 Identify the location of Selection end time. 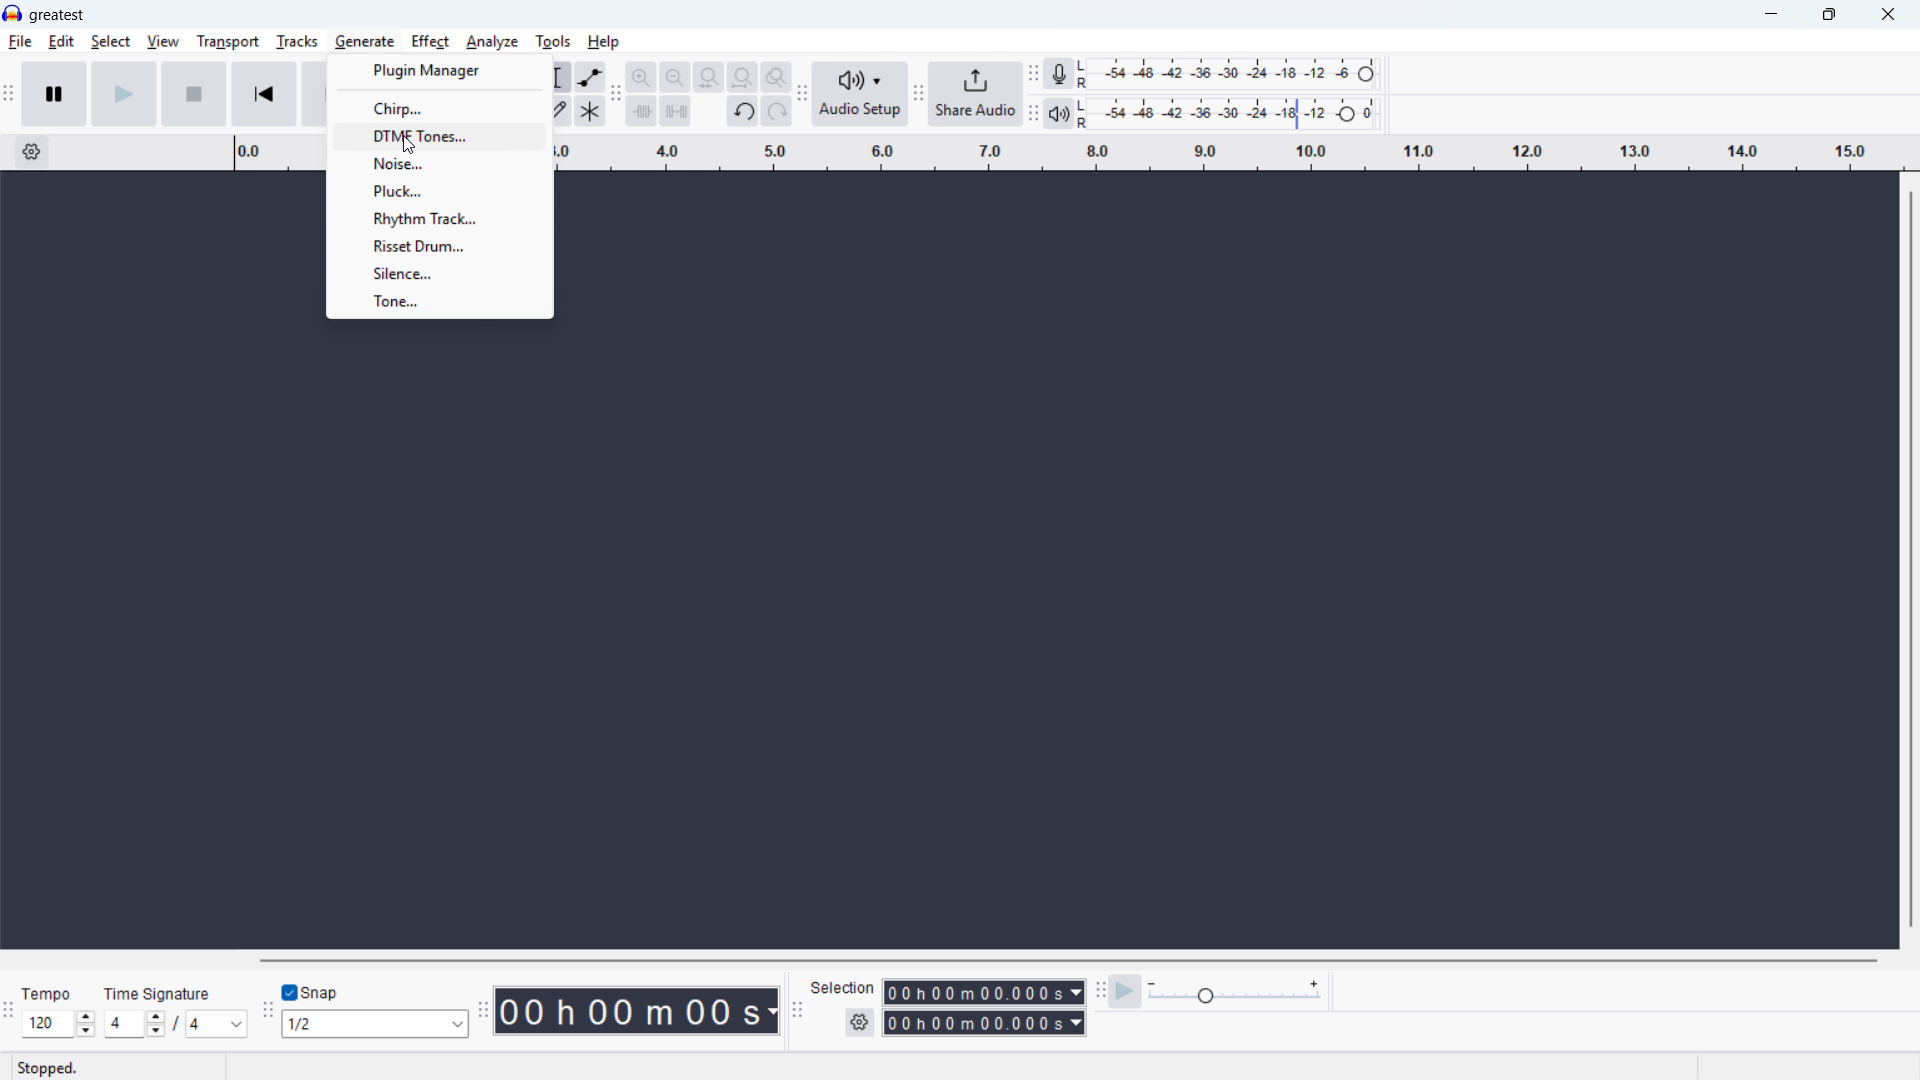
(983, 1021).